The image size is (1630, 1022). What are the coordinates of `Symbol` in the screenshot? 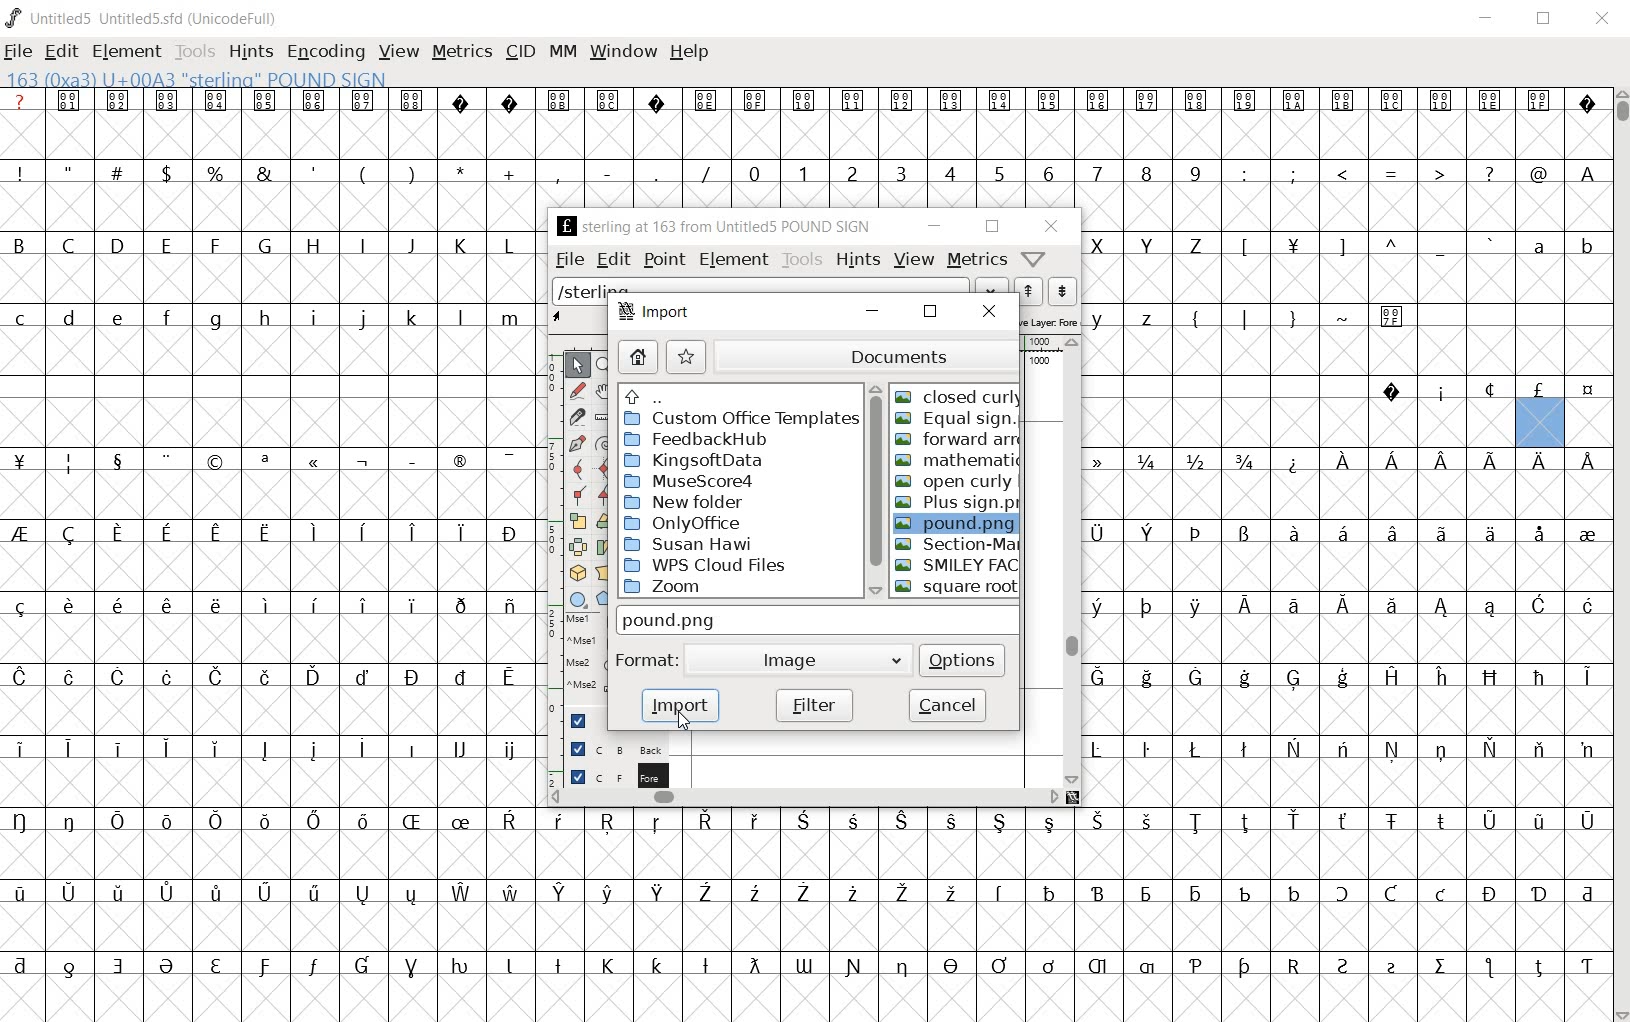 It's located at (217, 677).